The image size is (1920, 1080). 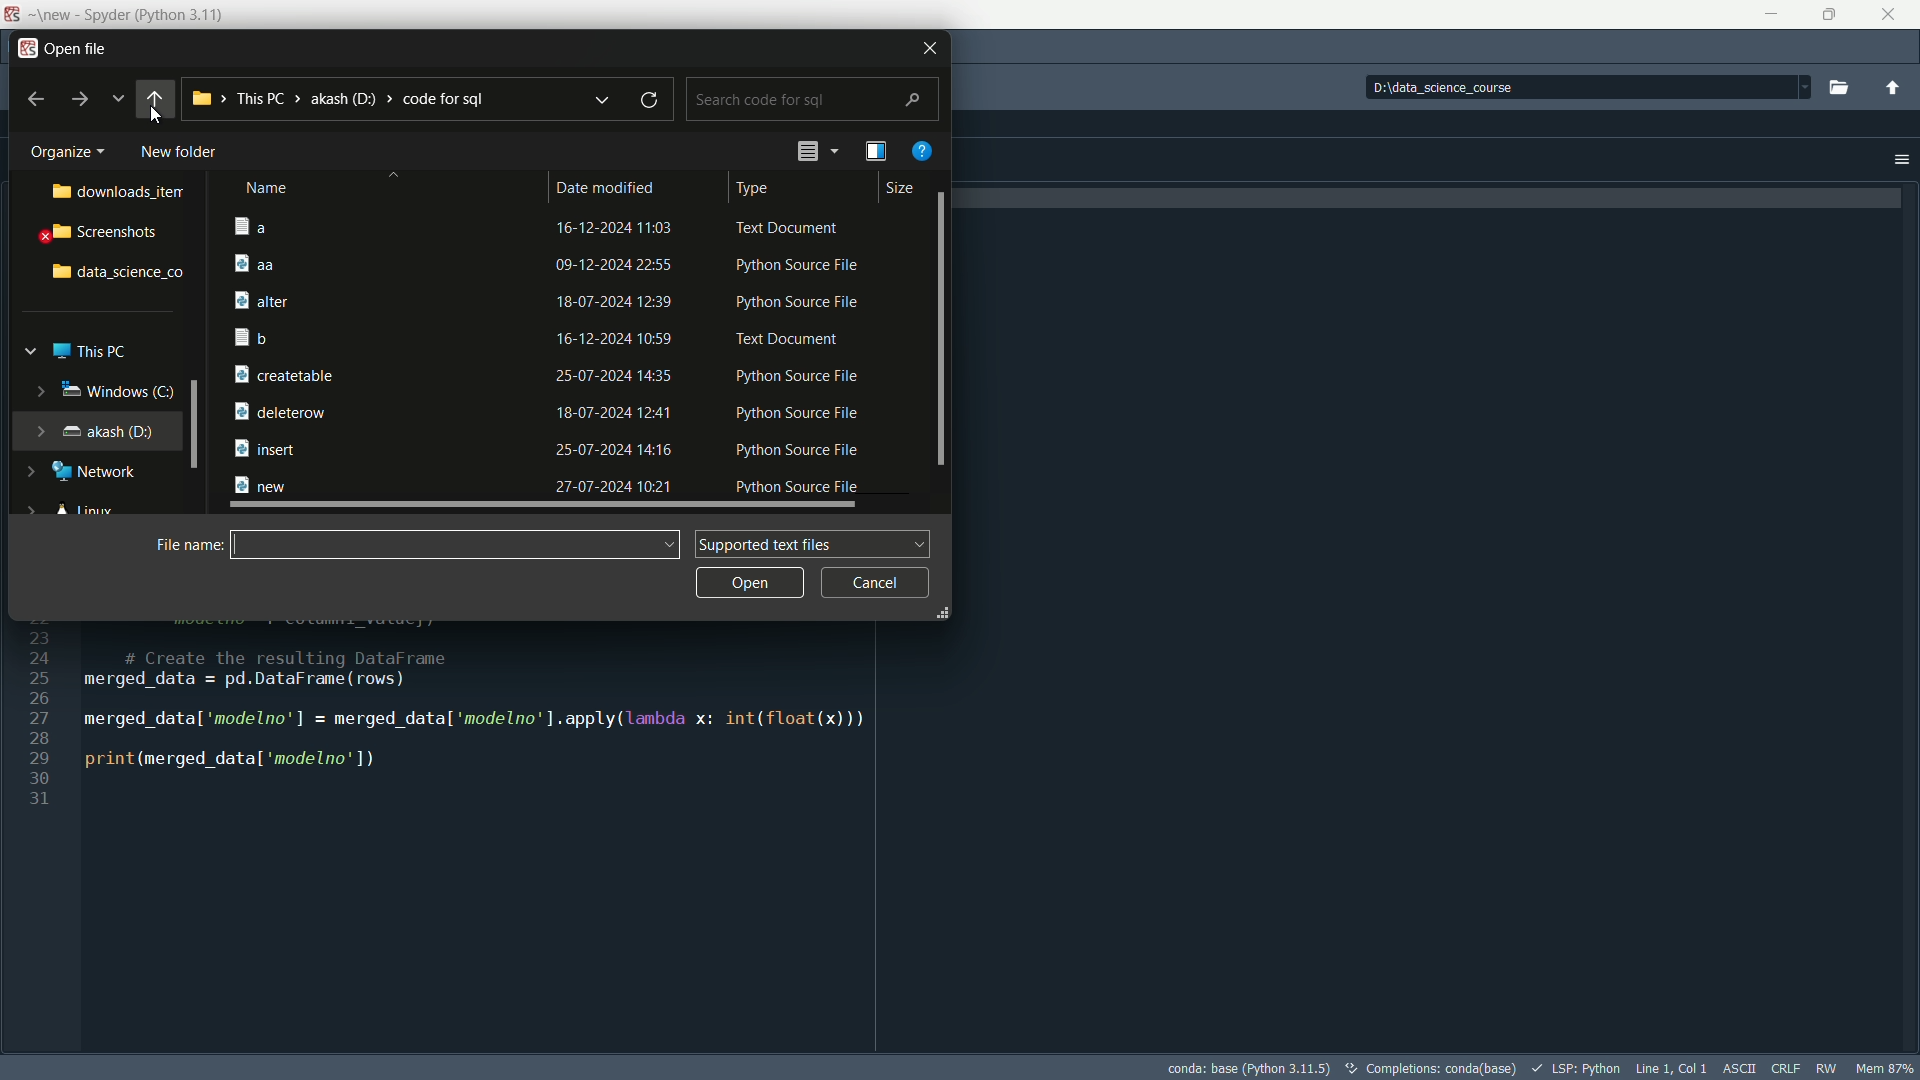 I want to click on B deleterow, so click(x=284, y=410).